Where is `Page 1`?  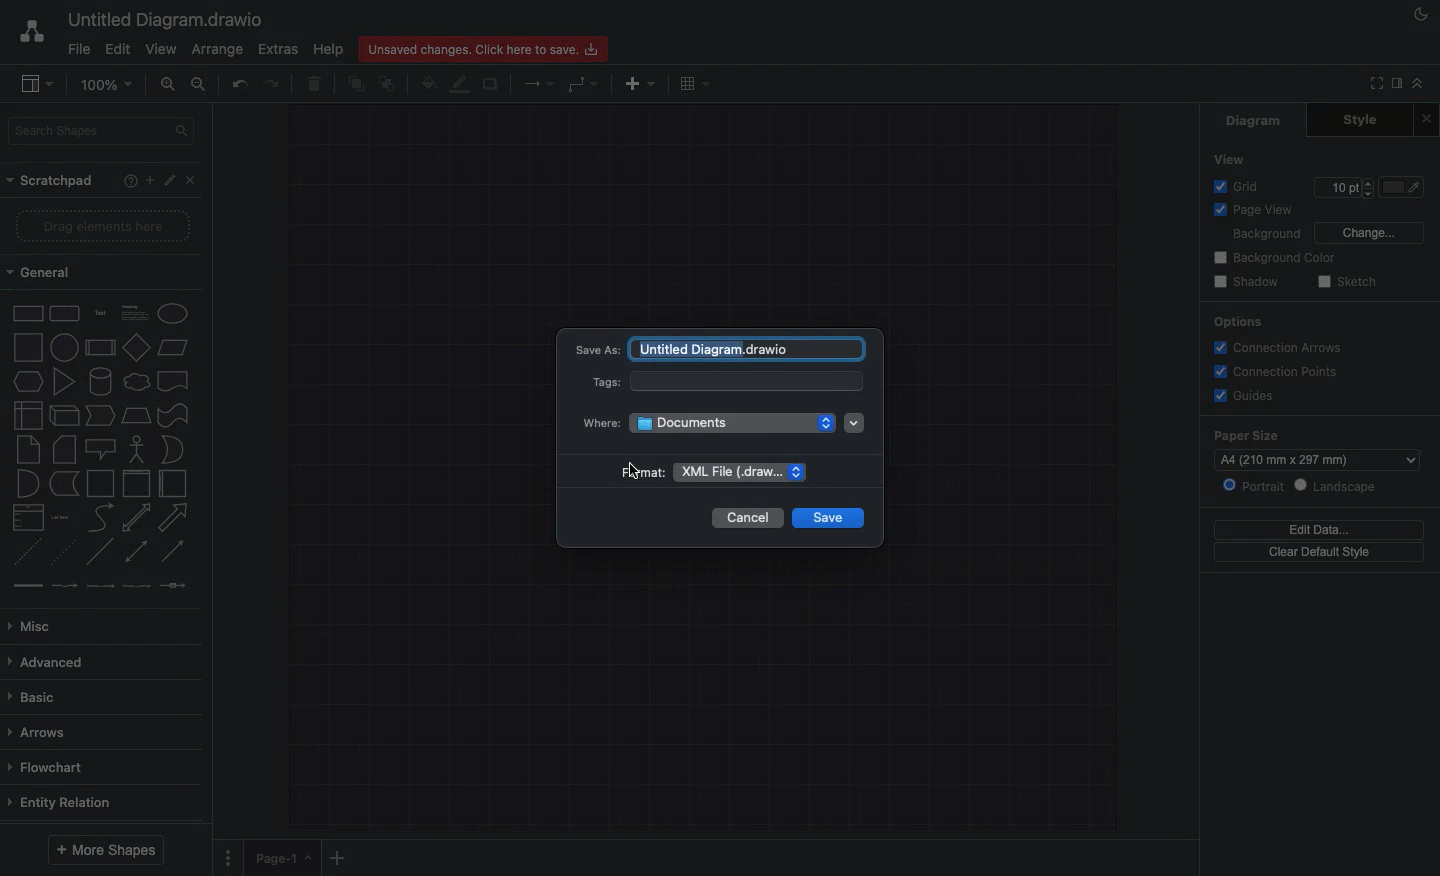 Page 1 is located at coordinates (282, 860).